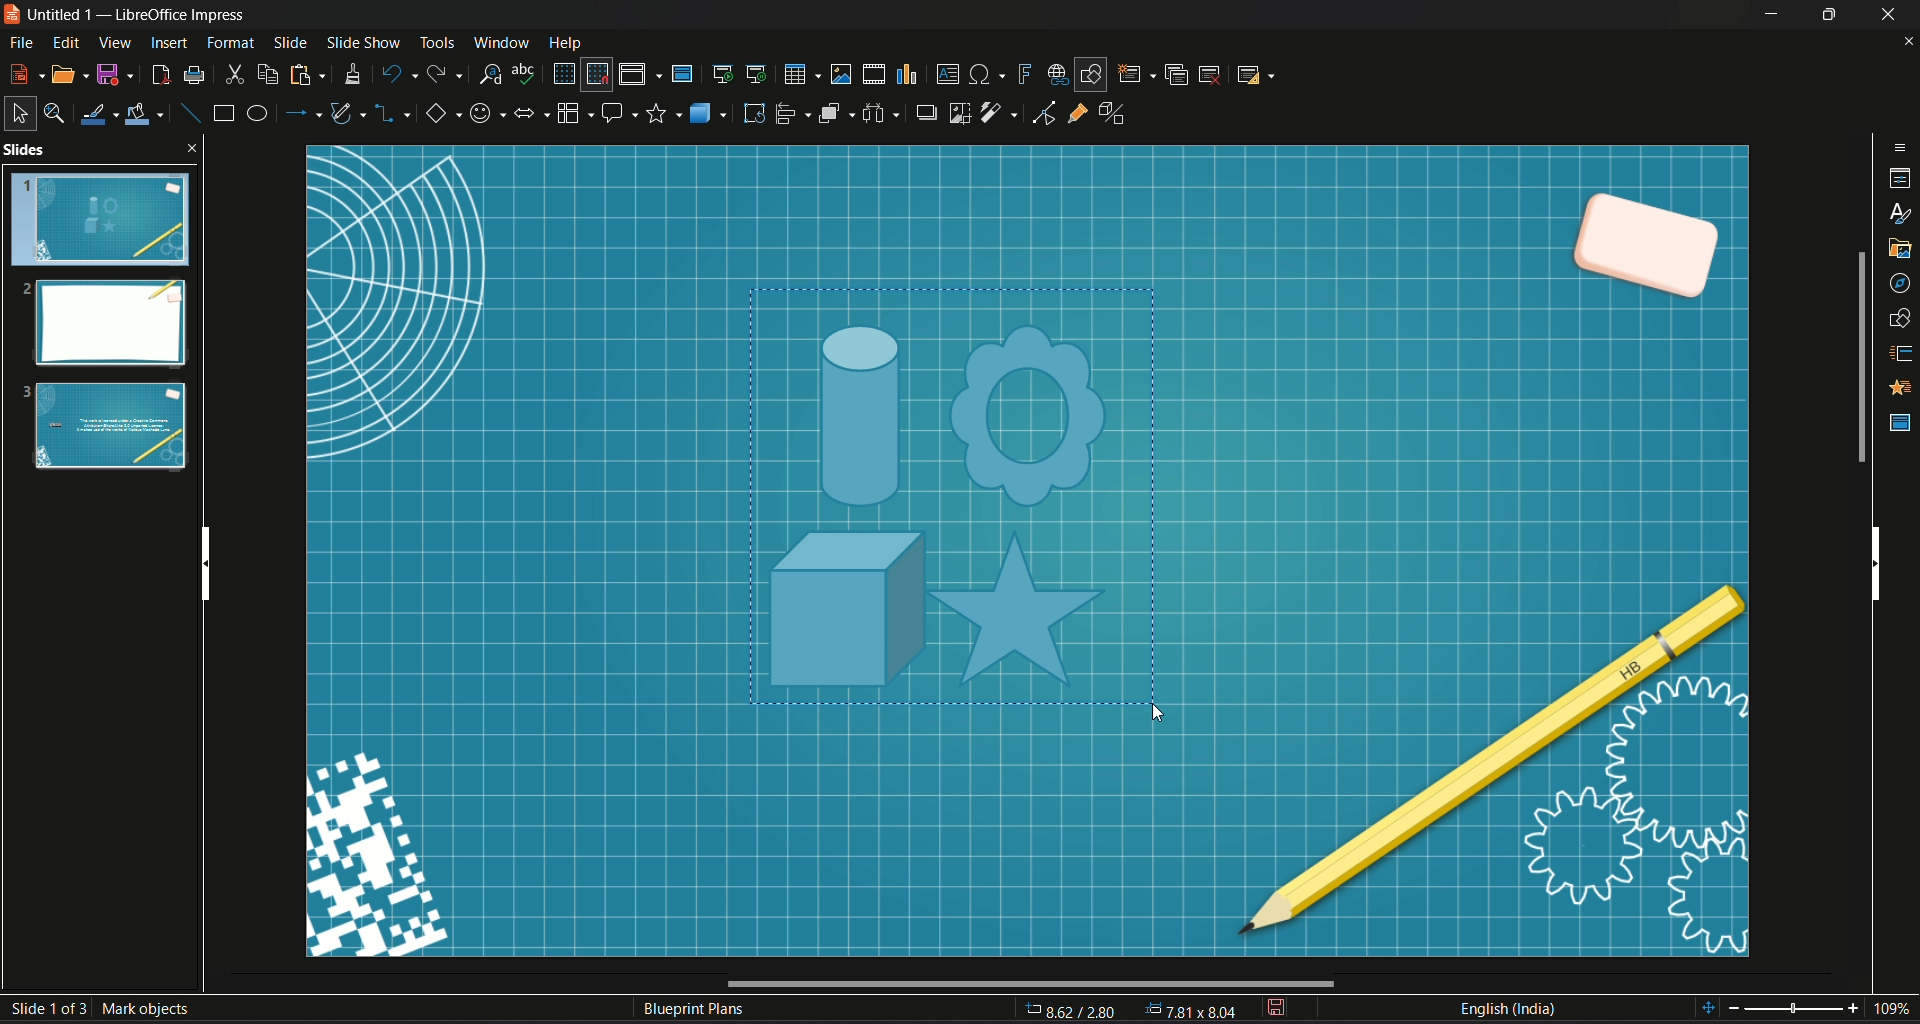 The width and height of the screenshot is (1920, 1024). Describe the element at coordinates (26, 72) in the screenshot. I see `new` at that location.